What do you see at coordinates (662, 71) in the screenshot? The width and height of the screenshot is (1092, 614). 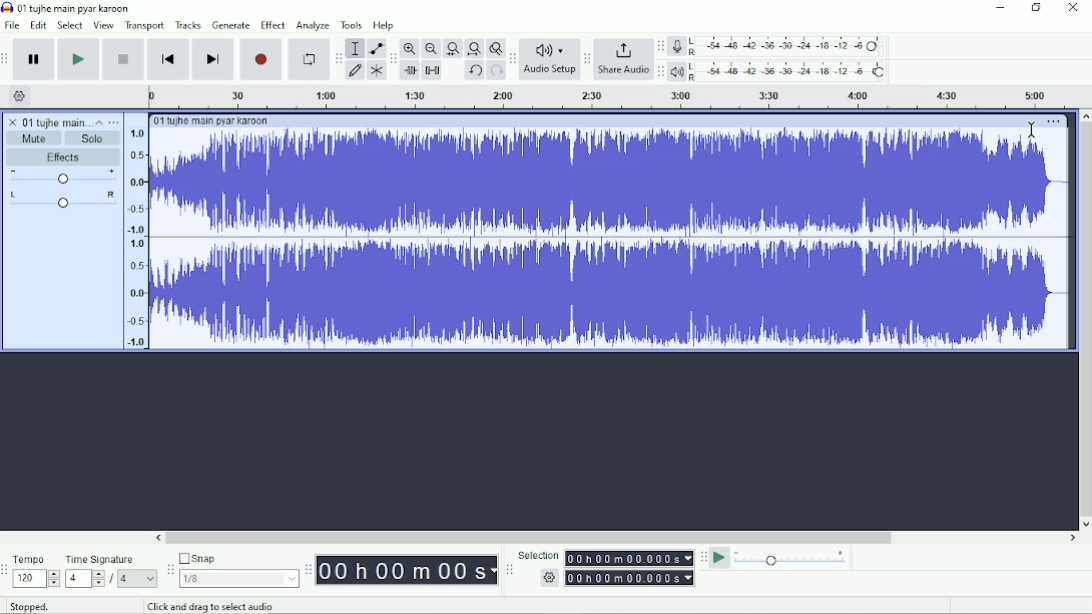 I see `Audacity playback meter toolbar` at bounding box center [662, 71].